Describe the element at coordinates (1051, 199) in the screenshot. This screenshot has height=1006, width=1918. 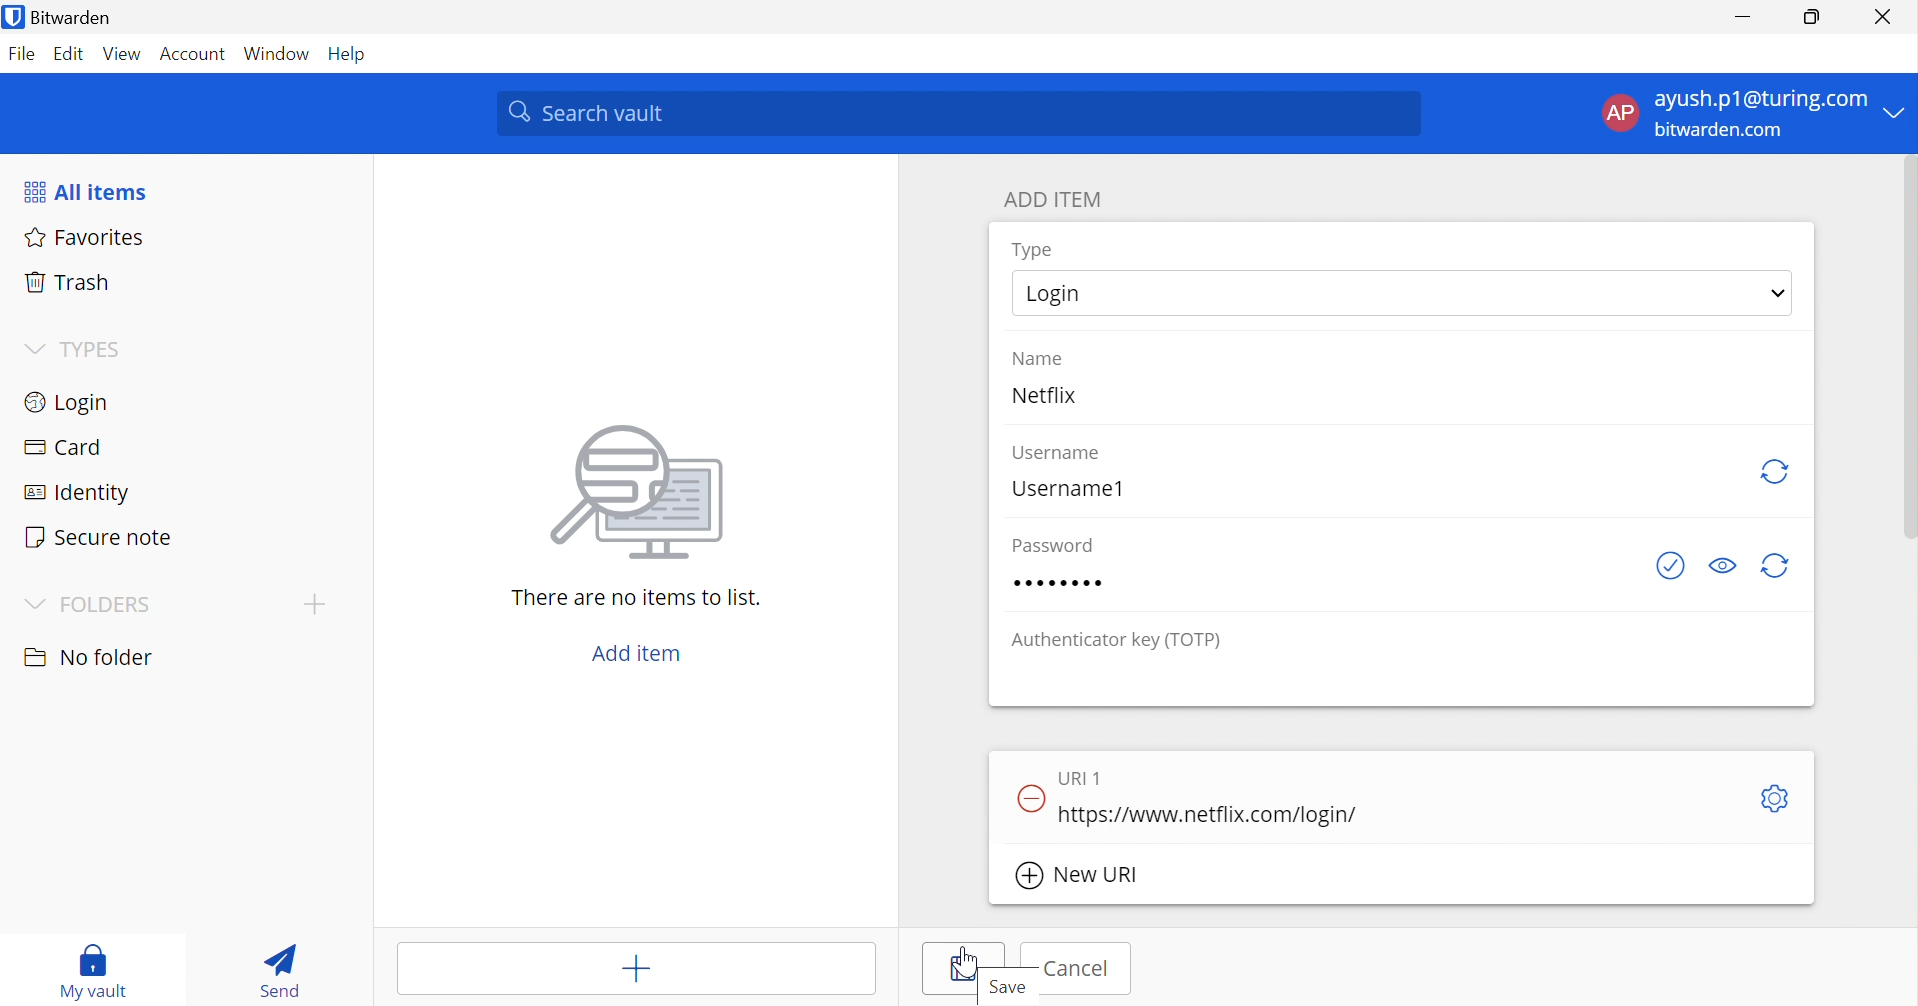
I see `ADD ITEM` at that location.